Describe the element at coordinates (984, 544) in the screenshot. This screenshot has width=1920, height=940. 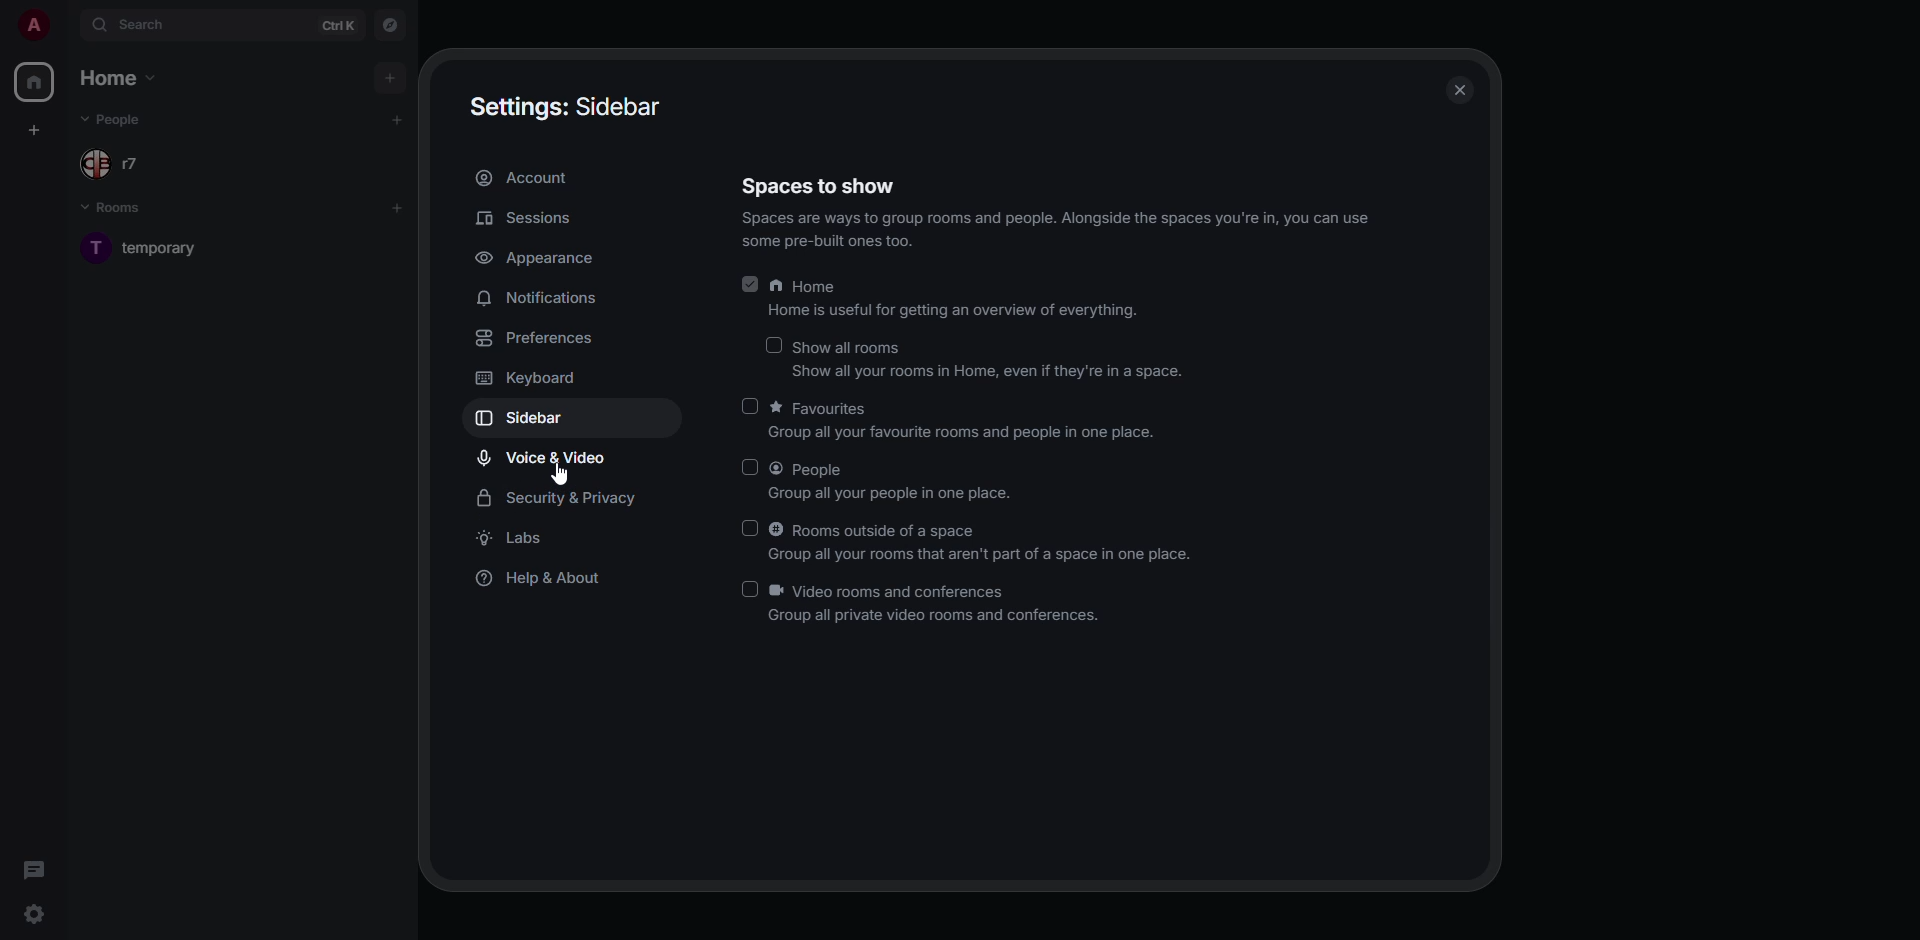
I see `rooms outside of a space` at that location.